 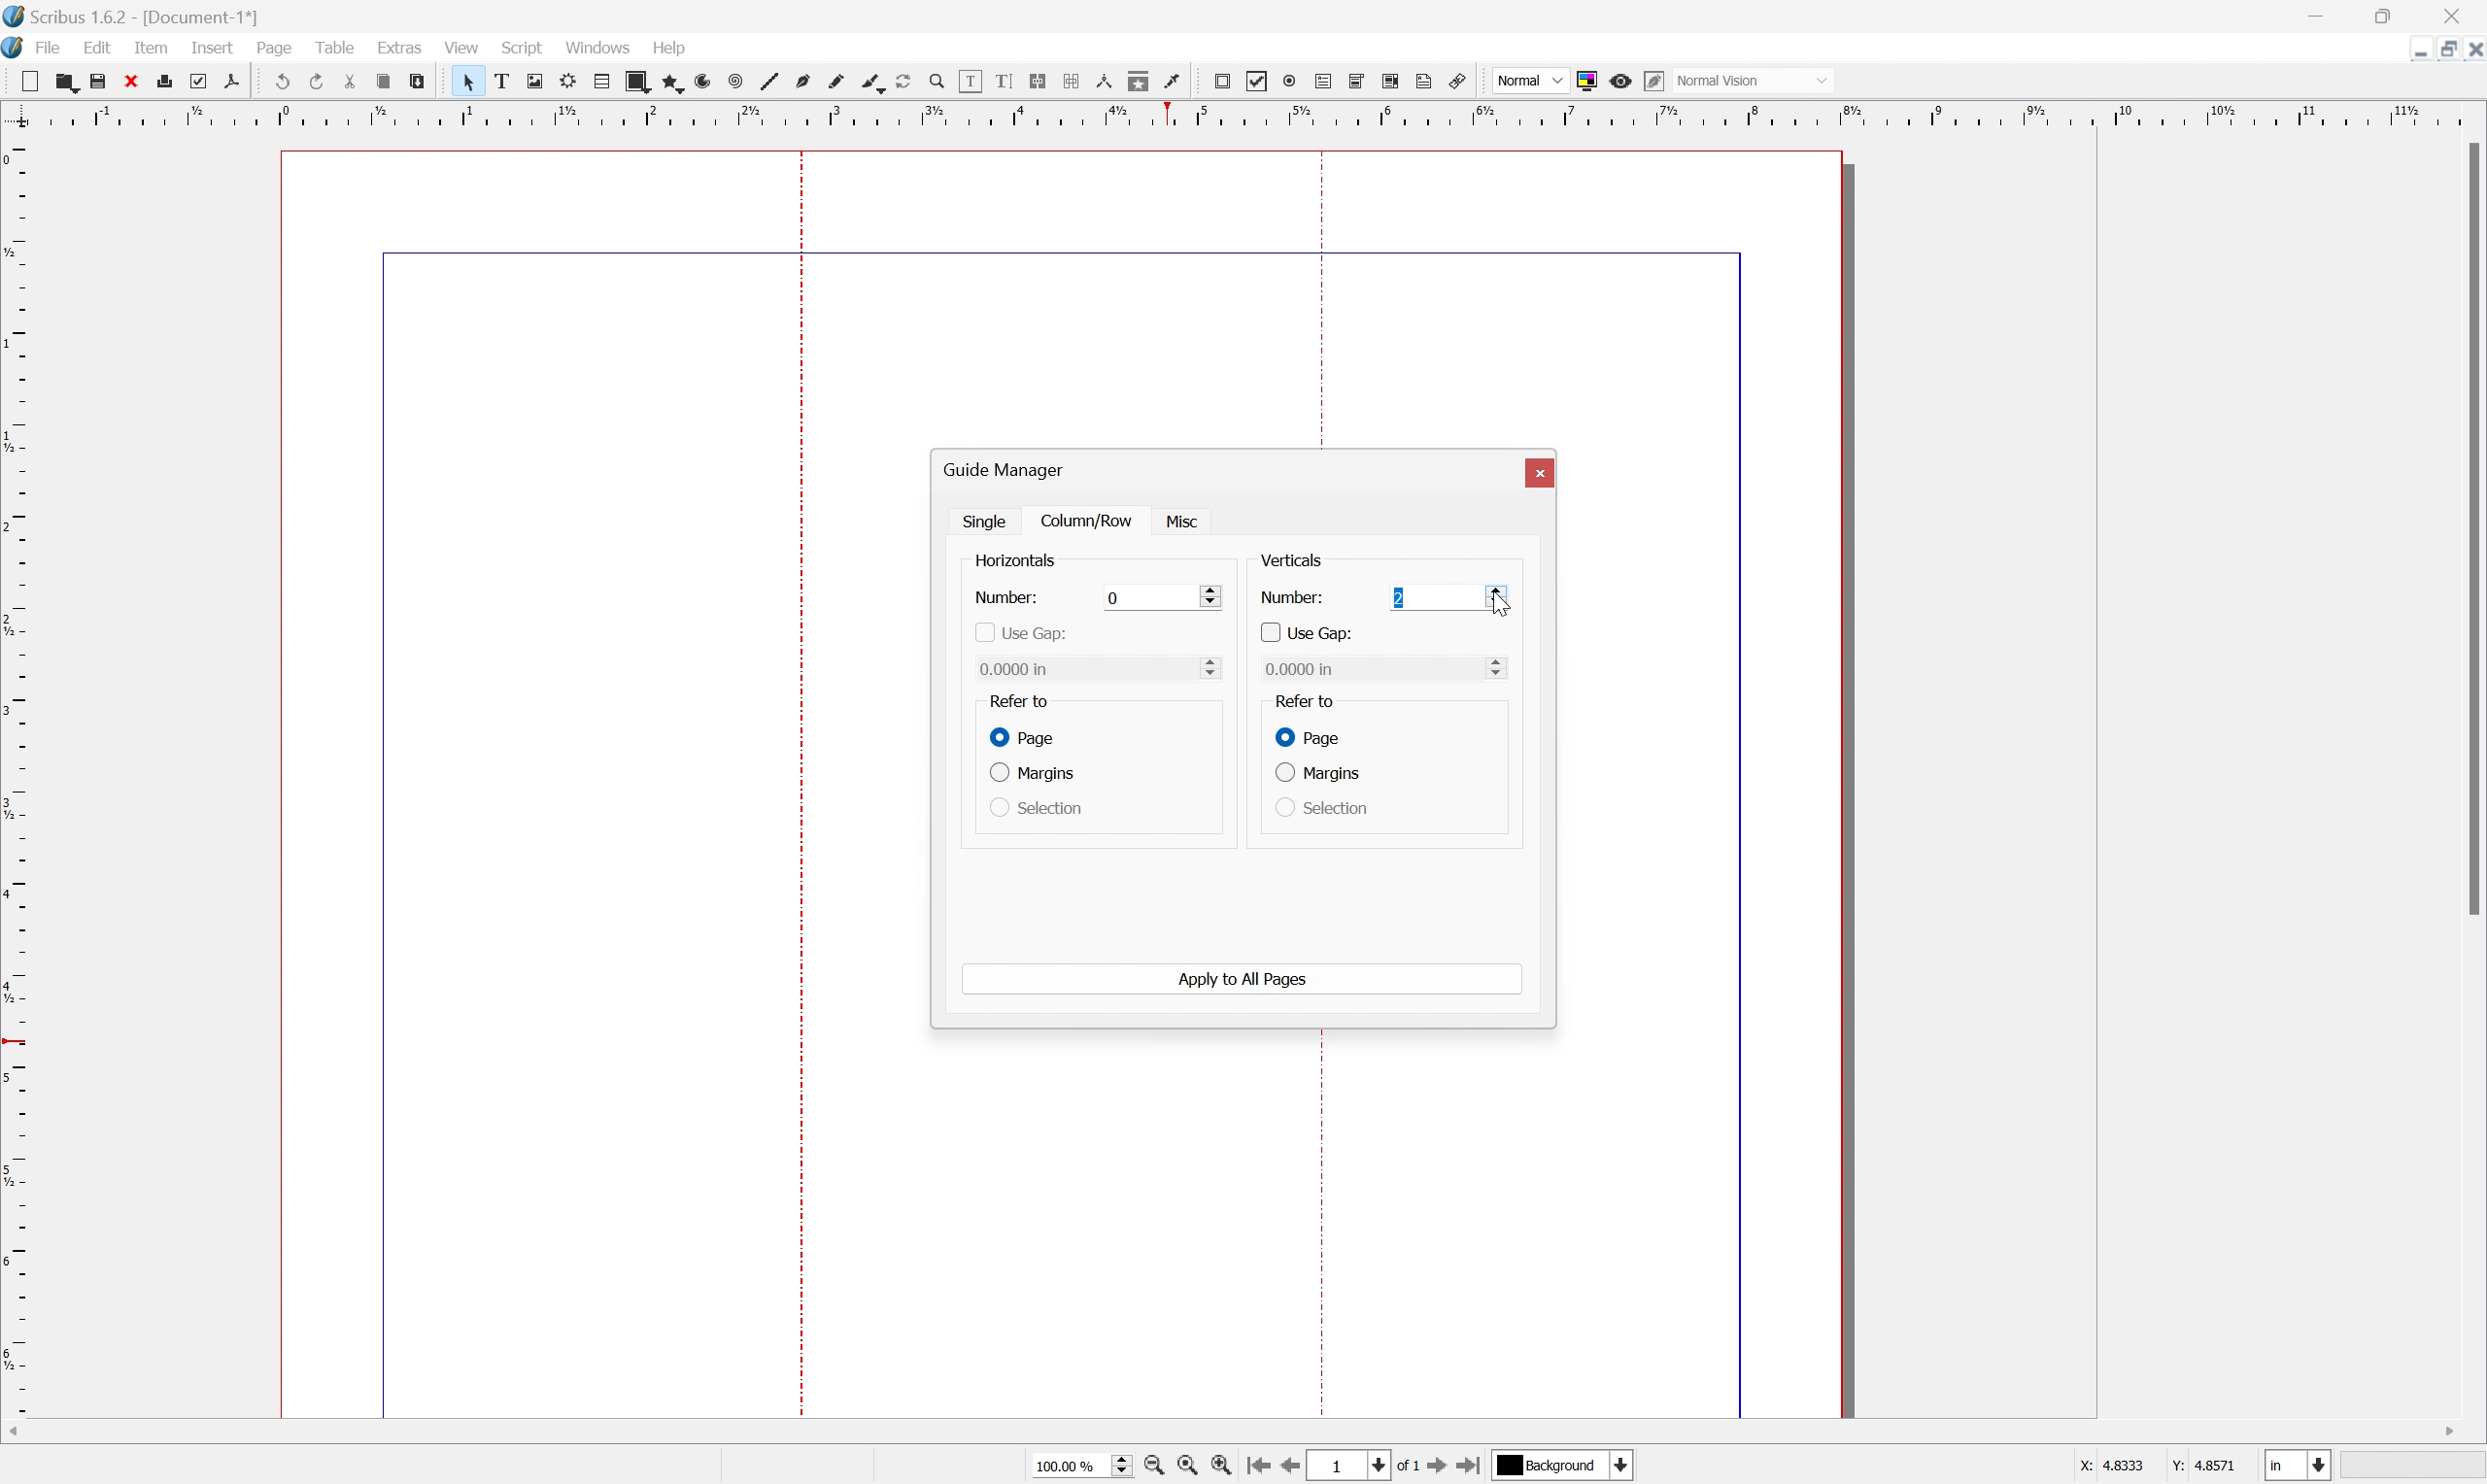 What do you see at coordinates (702, 83) in the screenshot?
I see `arc` at bounding box center [702, 83].